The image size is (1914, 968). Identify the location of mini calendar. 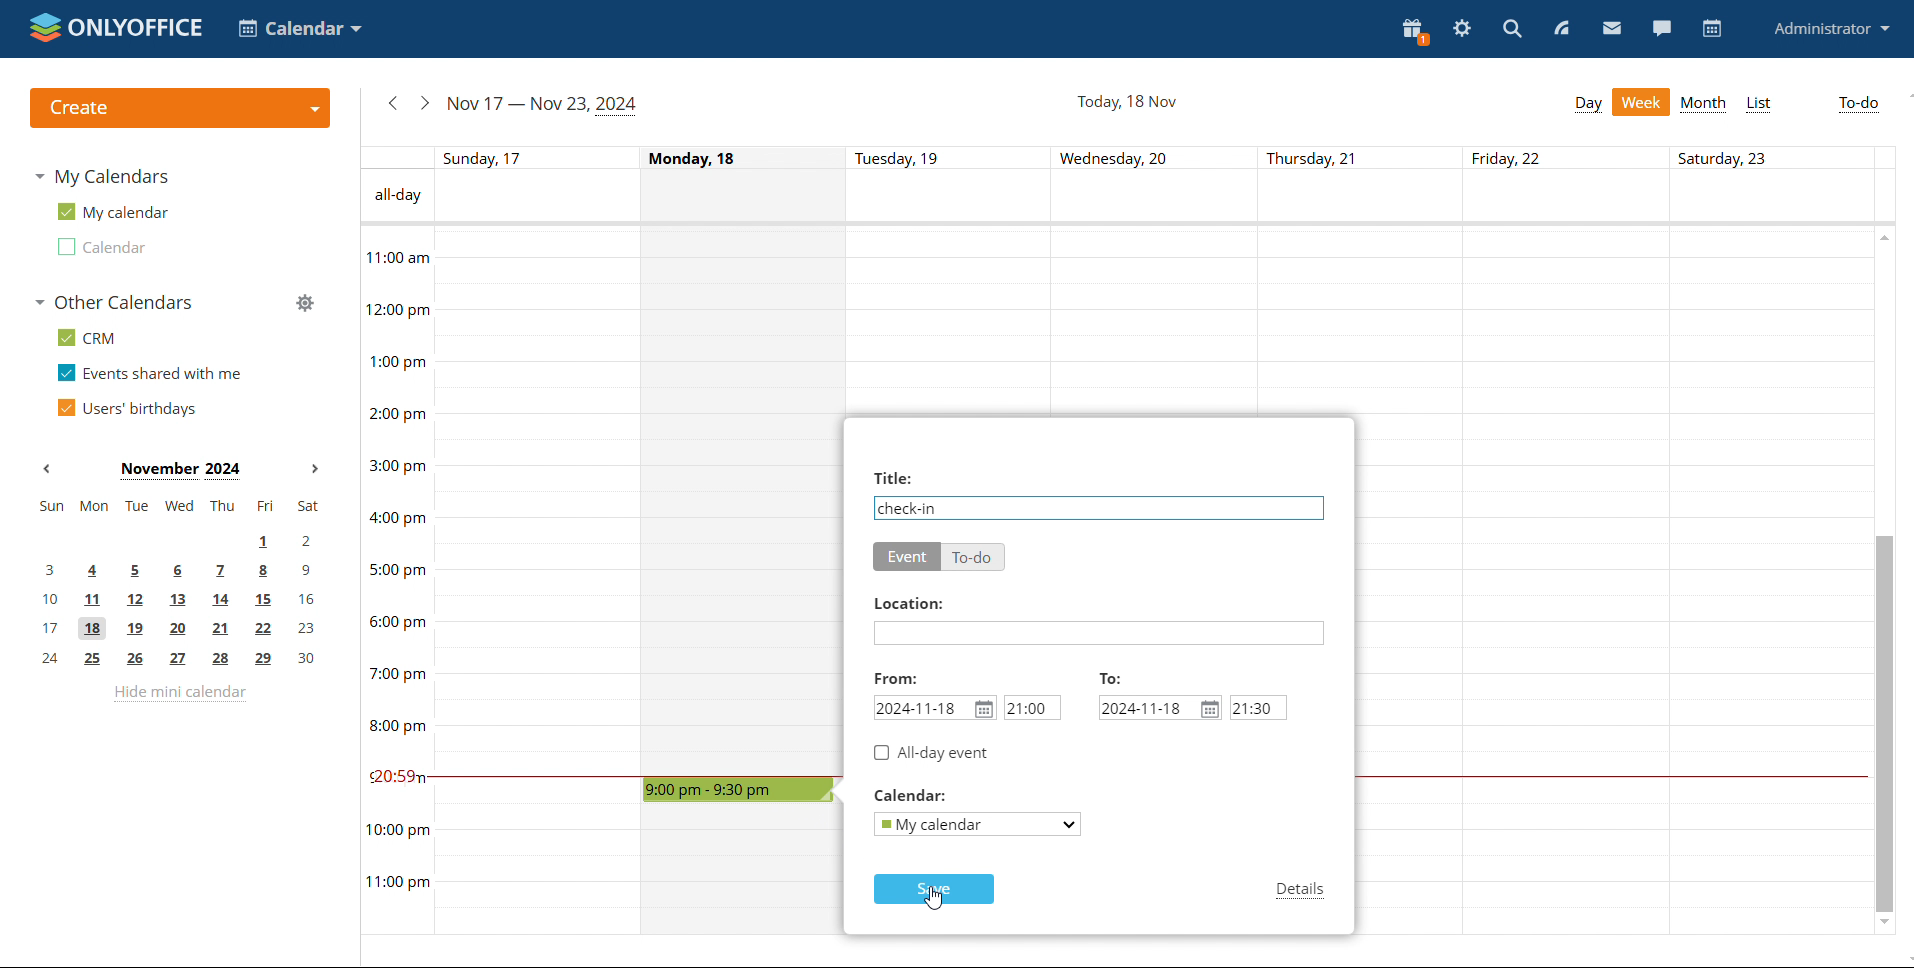
(179, 583).